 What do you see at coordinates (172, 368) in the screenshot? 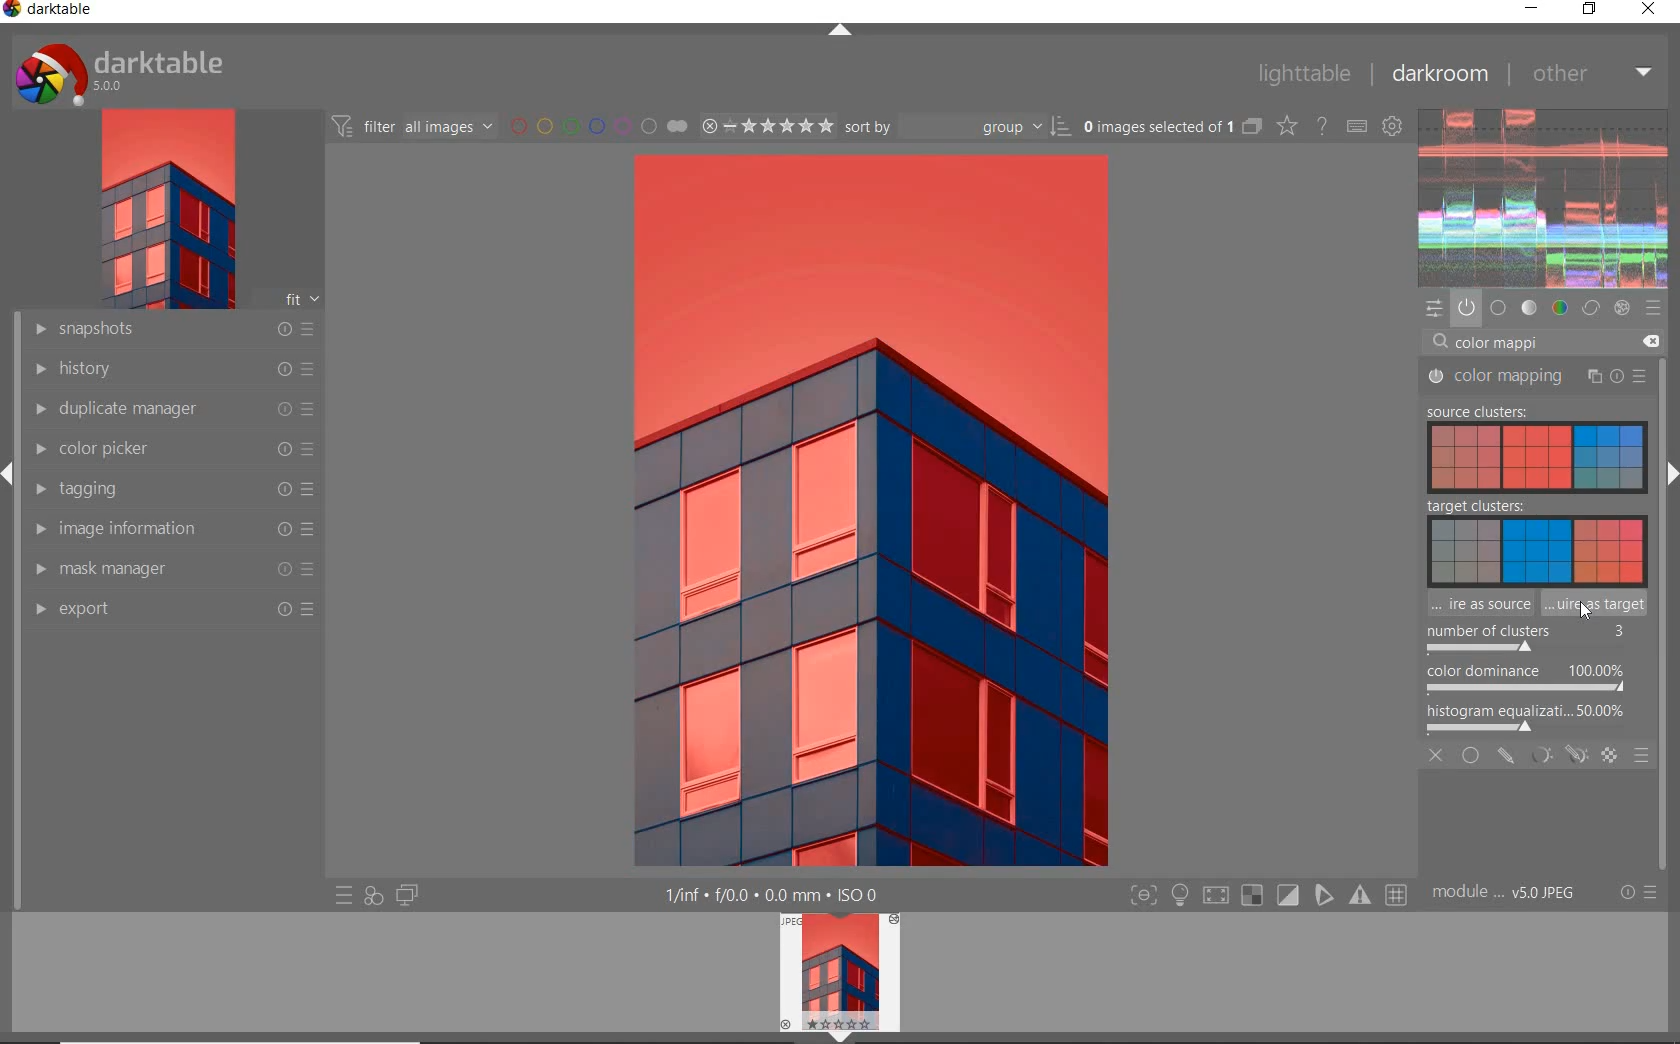
I see `history` at bounding box center [172, 368].